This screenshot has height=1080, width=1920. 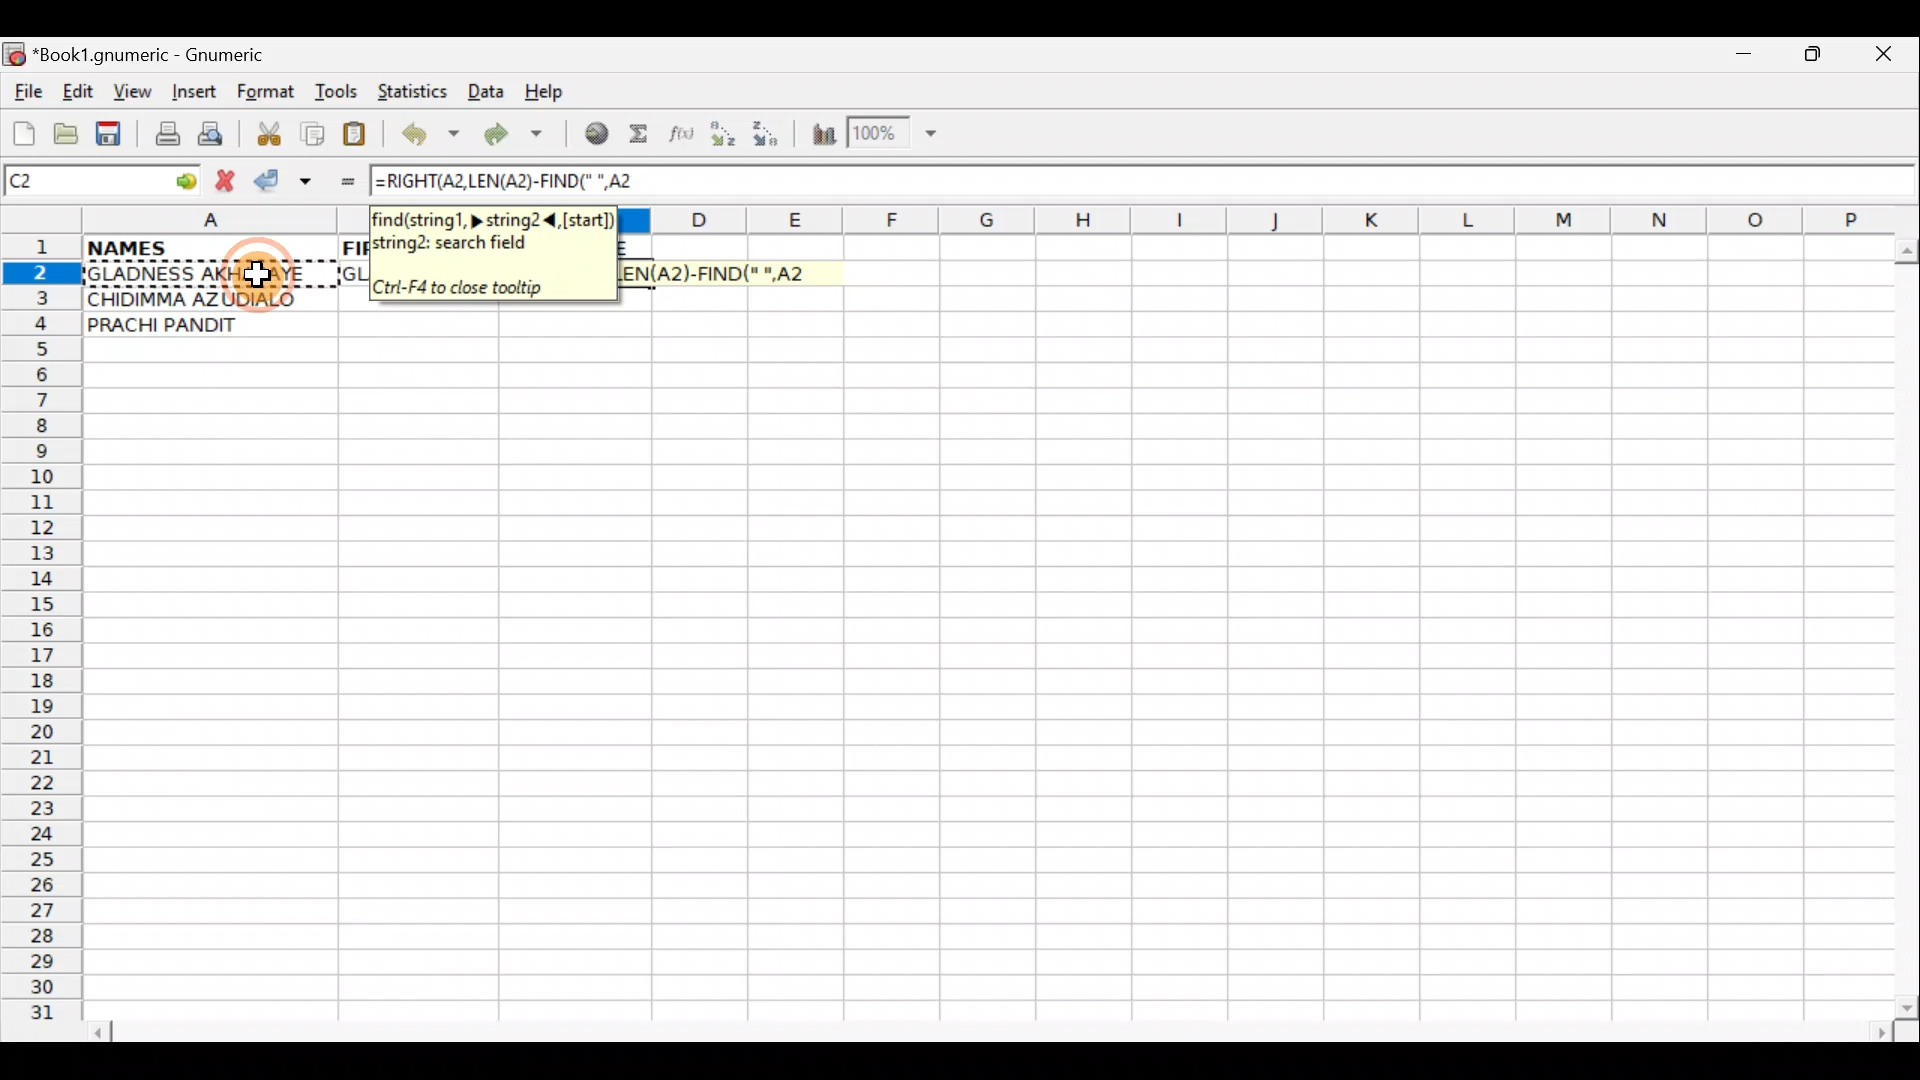 What do you see at coordinates (127, 91) in the screenshot?
I see `View` at bounding box center [127, 91].